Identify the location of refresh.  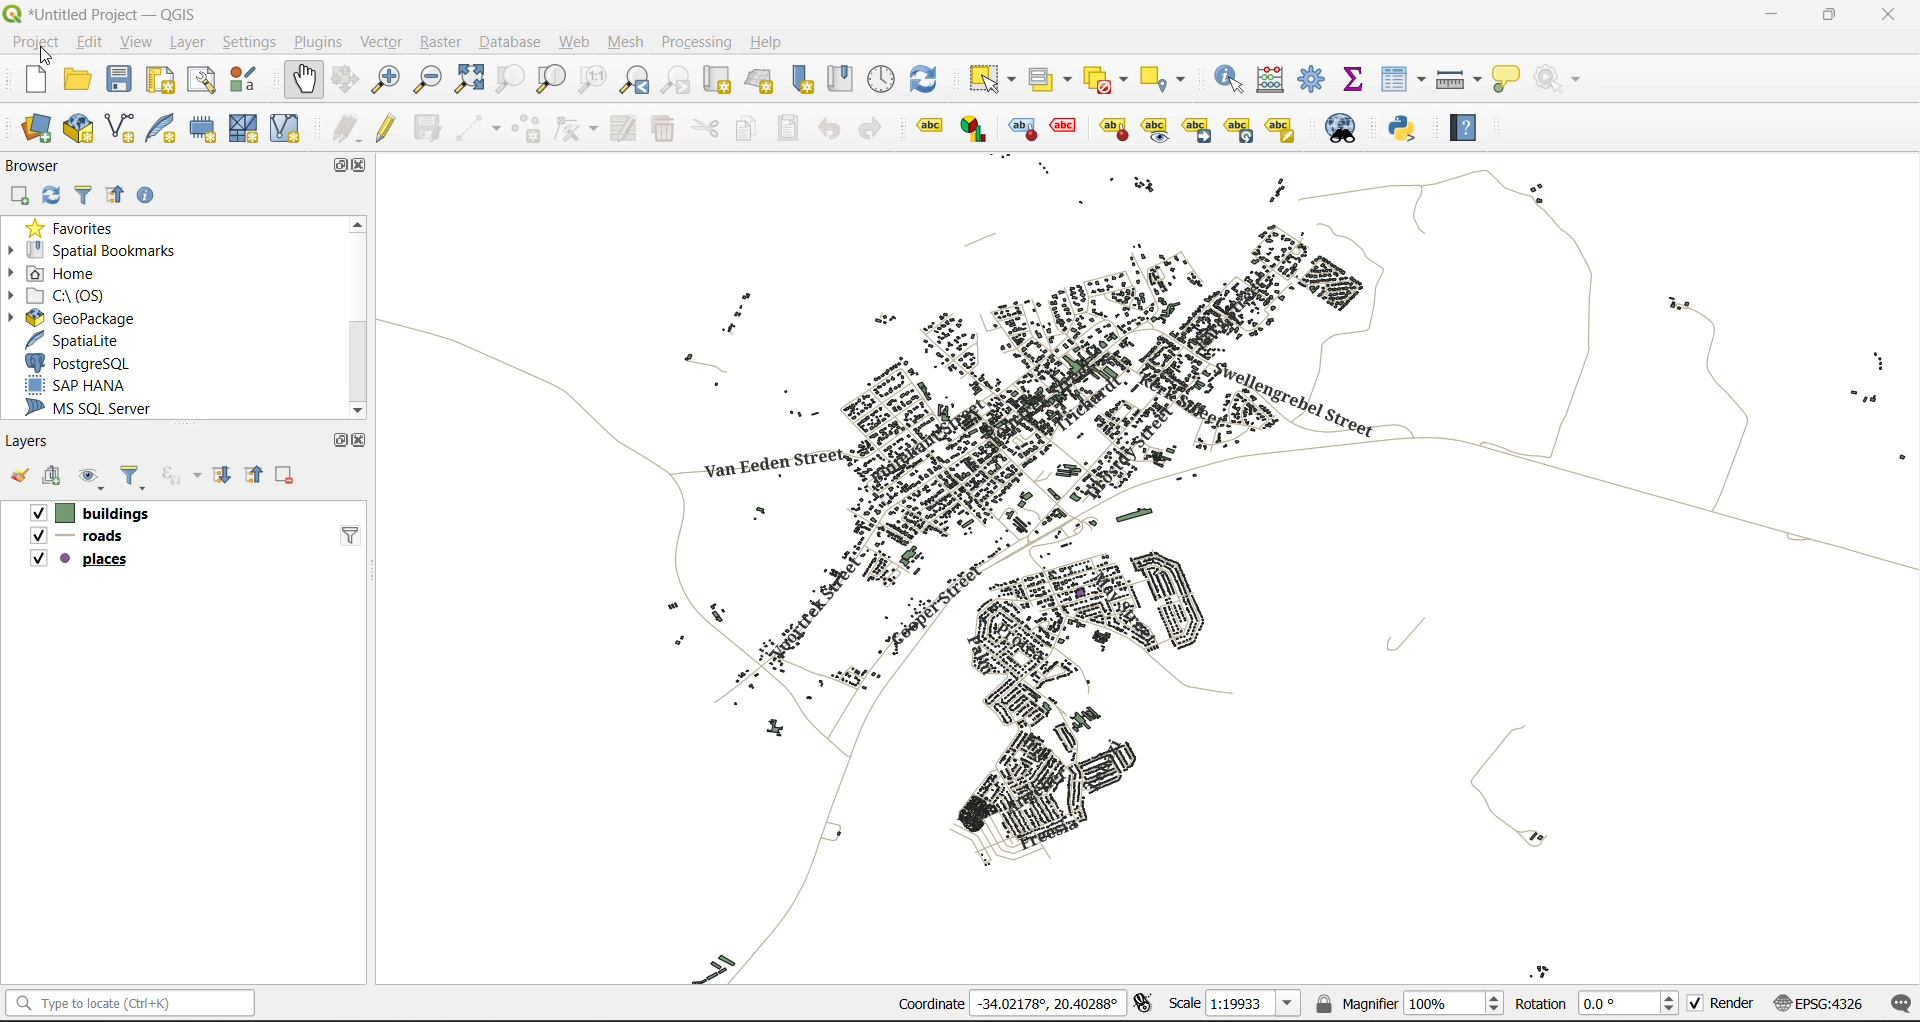
(53, 201).